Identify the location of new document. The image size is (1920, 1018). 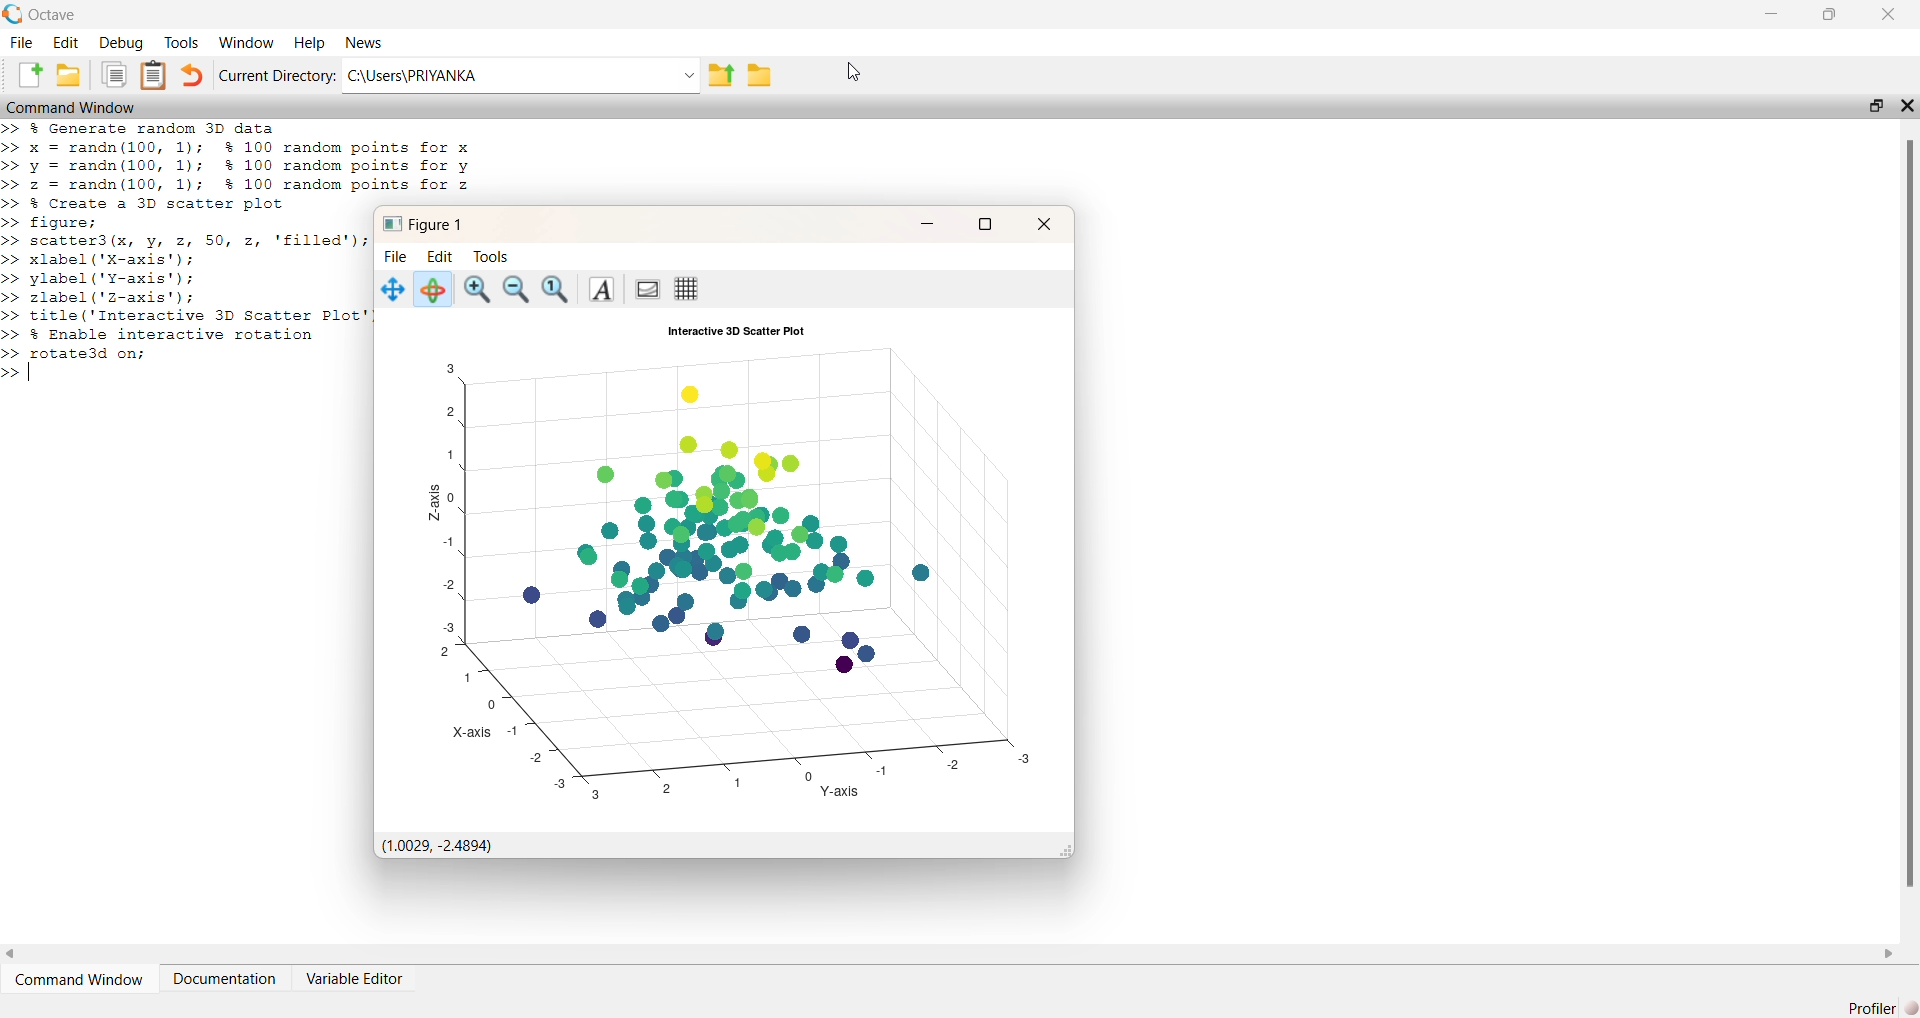
(29, 74).